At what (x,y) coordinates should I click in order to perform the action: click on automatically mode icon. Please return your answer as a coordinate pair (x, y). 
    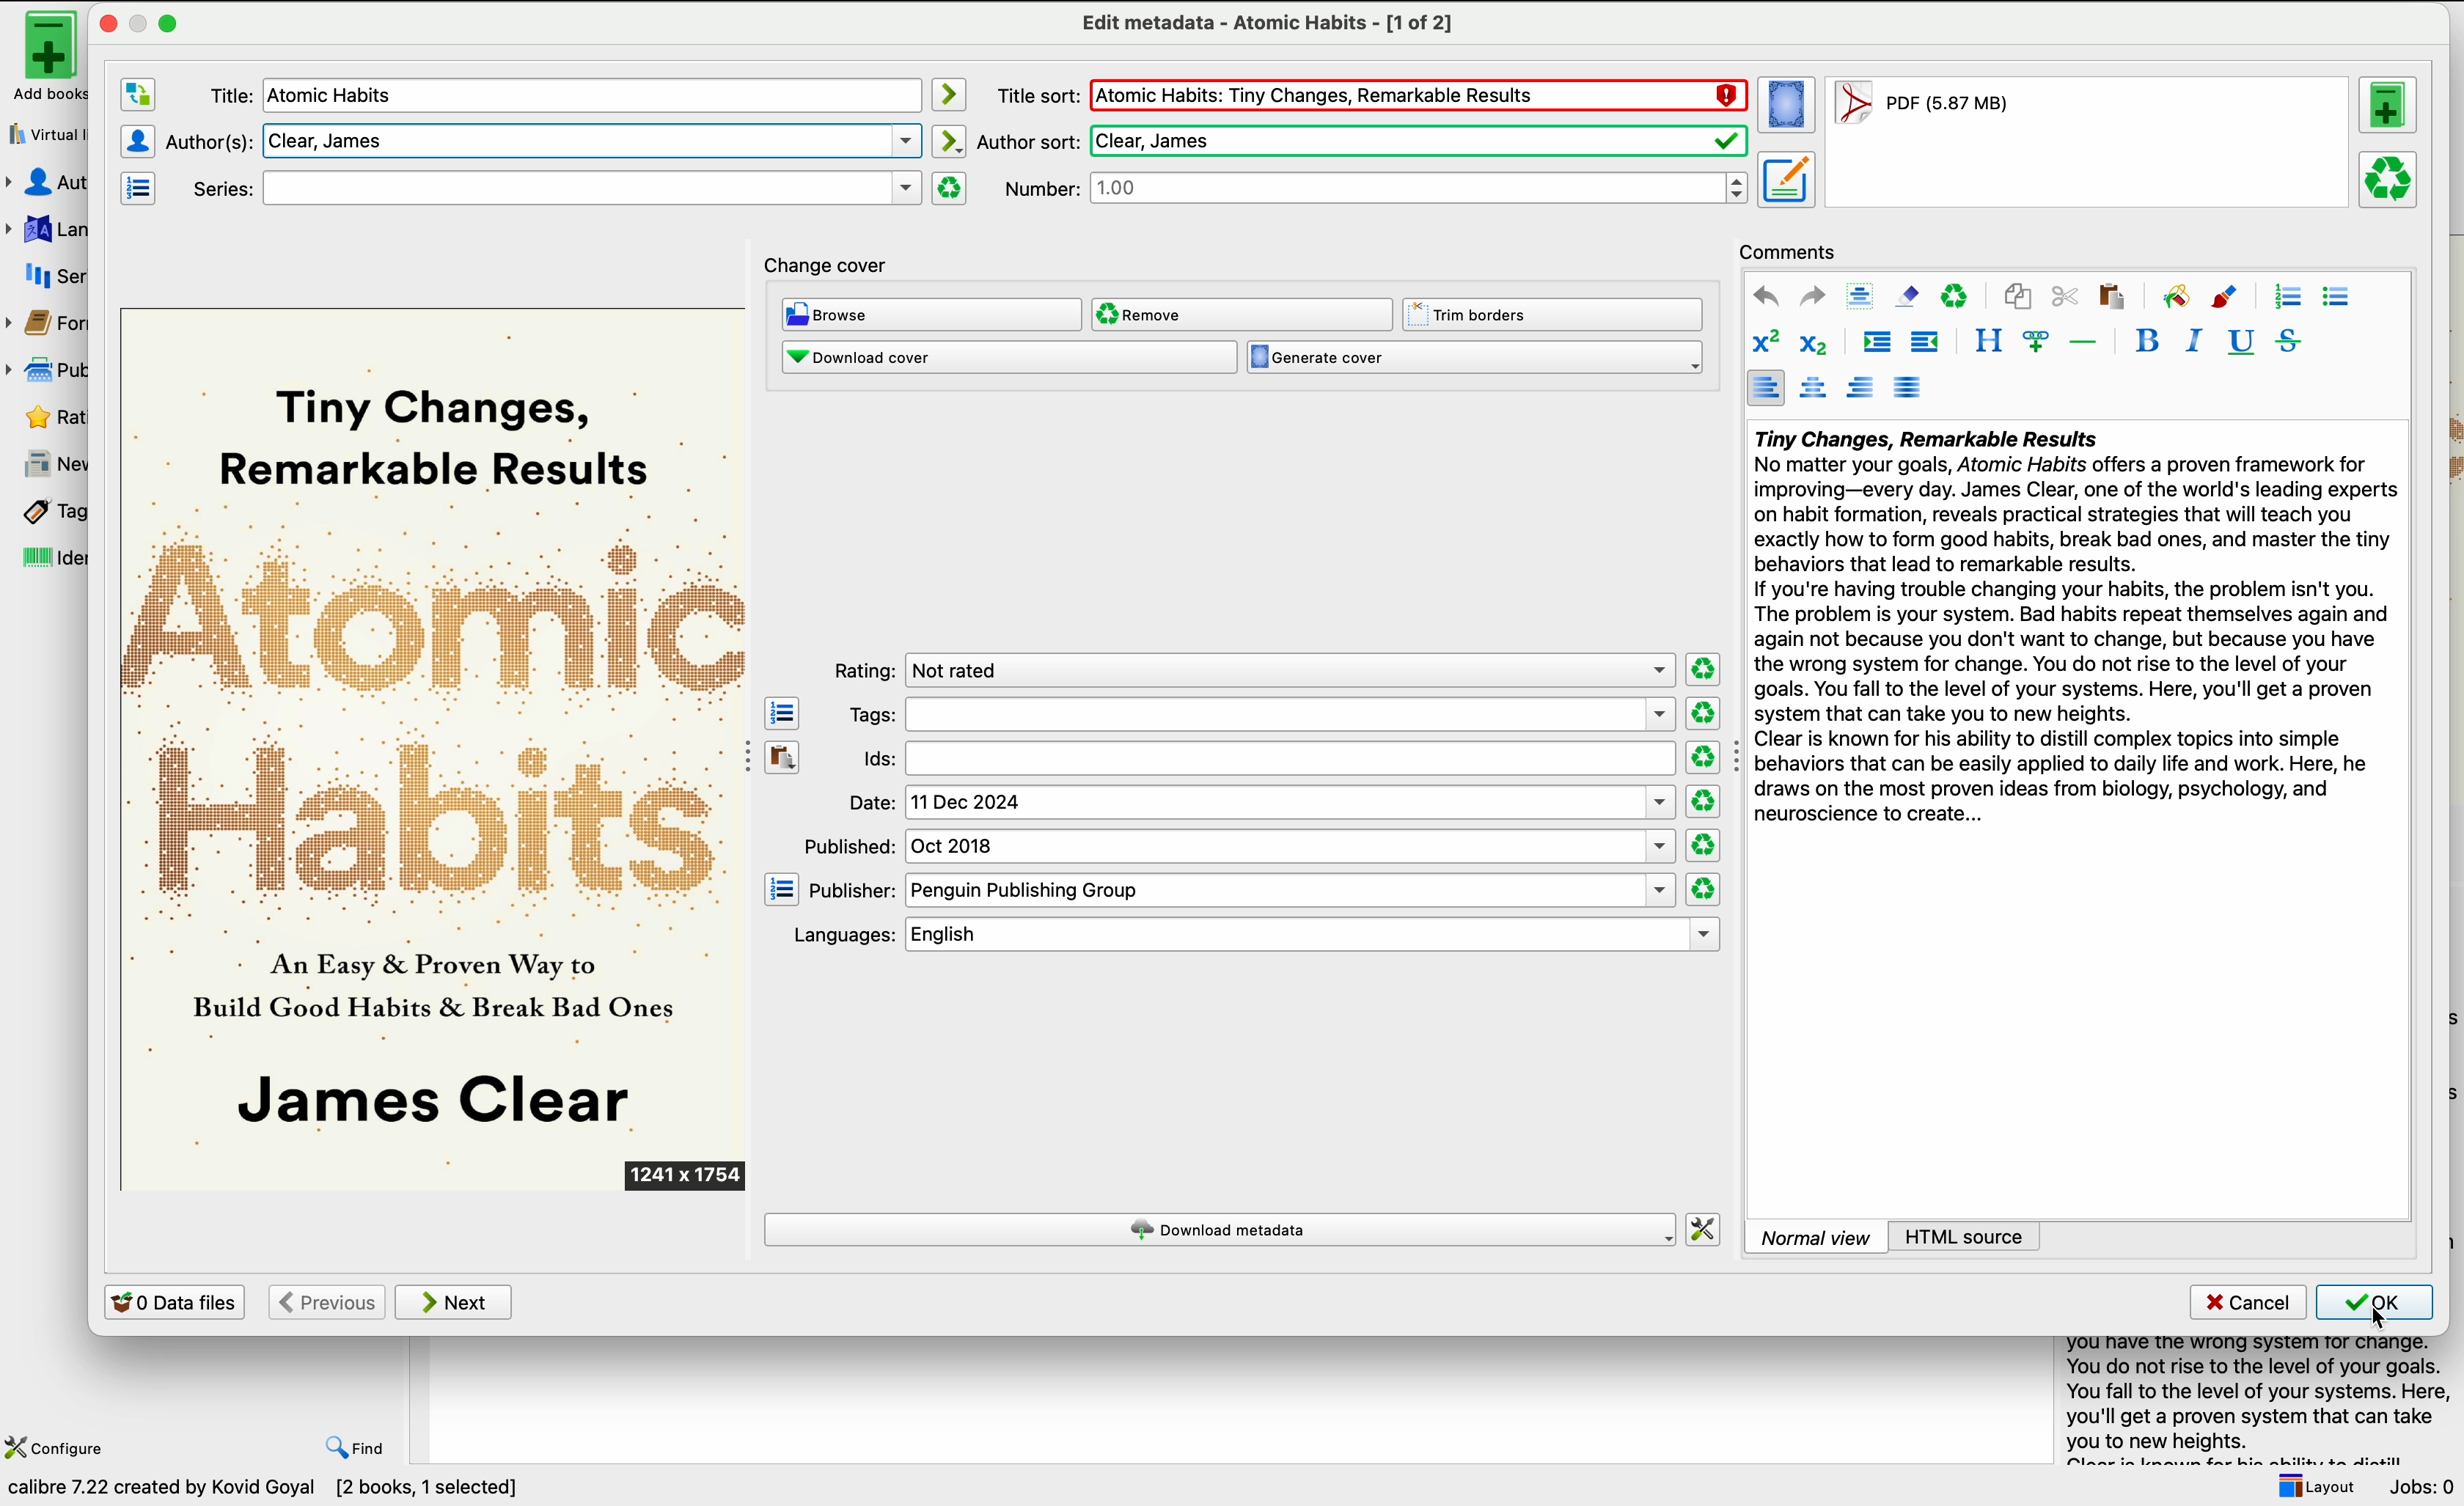
    Looking at the image, I should click on (949, 92).